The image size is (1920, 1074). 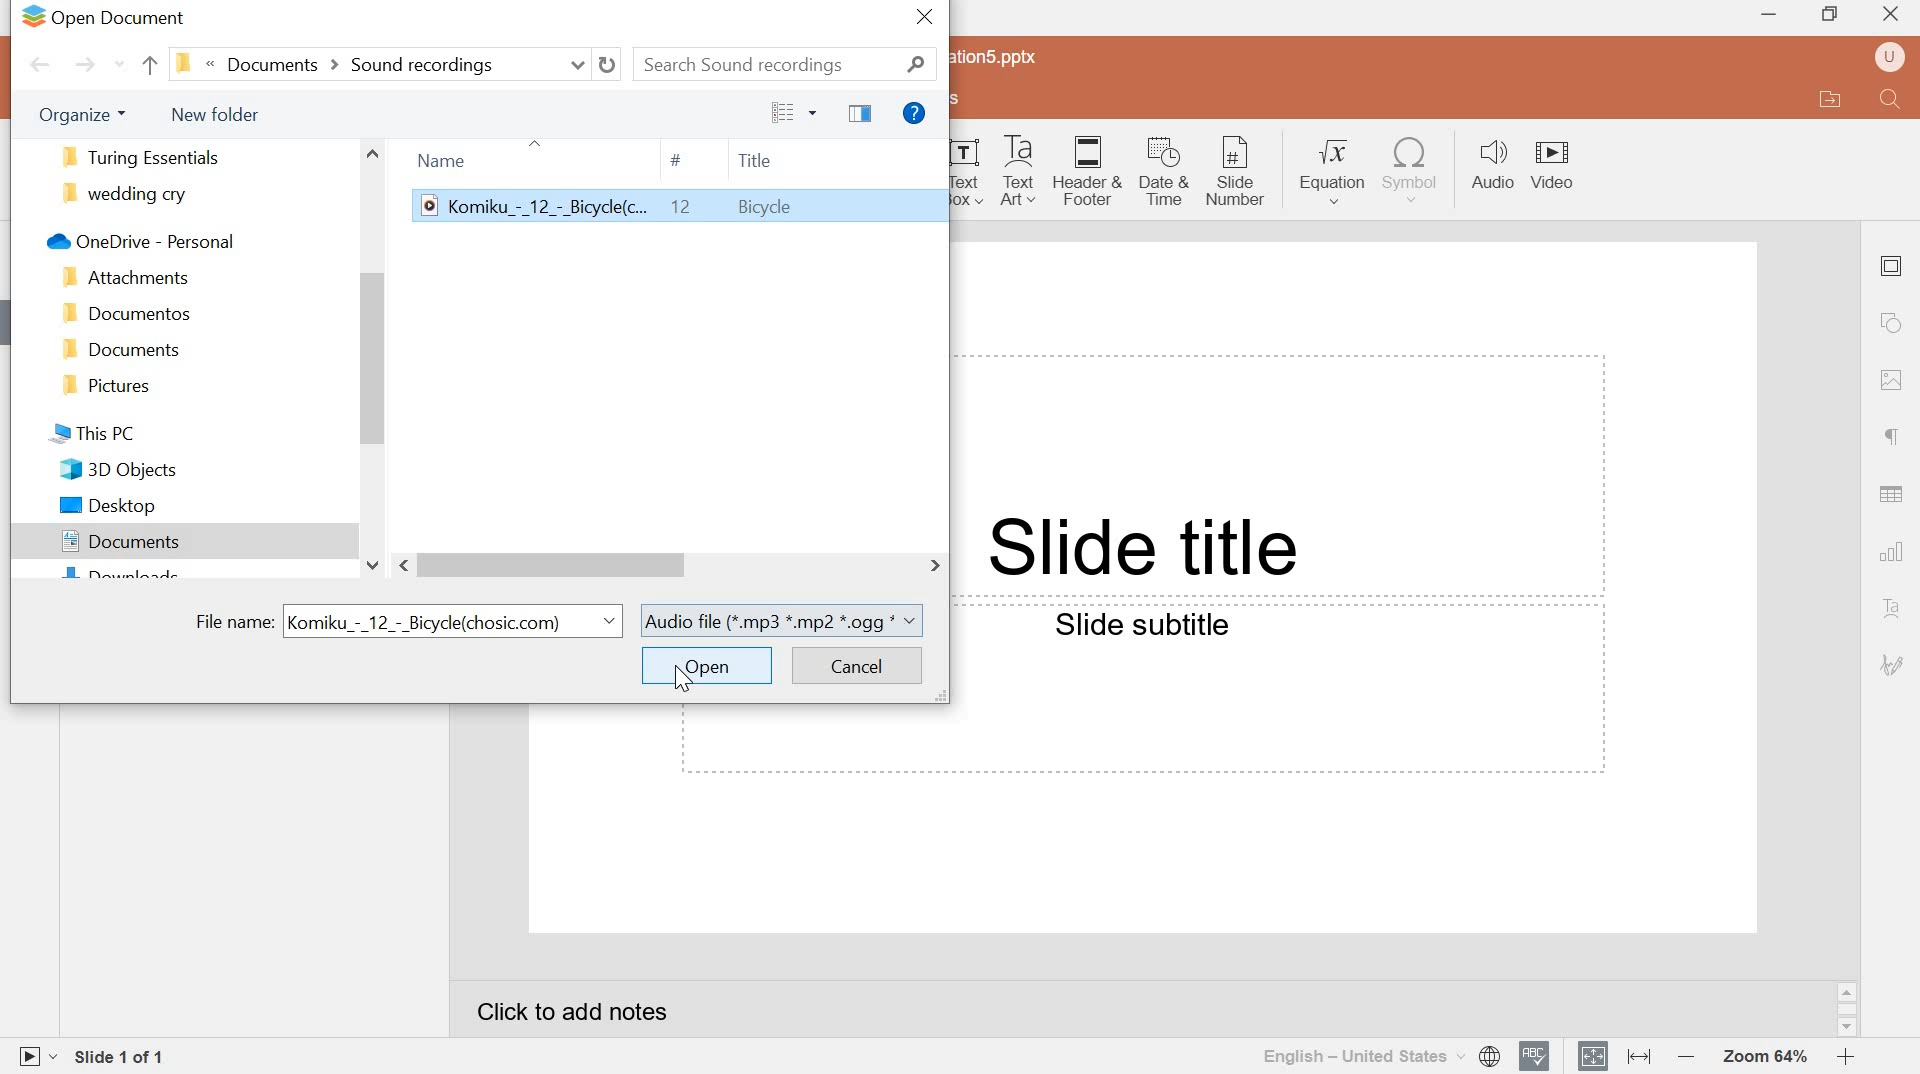 What do you see at coordinates (1848, 1009) in the screenshot?
I see `scrollbar` at bounding box center [1848, 1009].